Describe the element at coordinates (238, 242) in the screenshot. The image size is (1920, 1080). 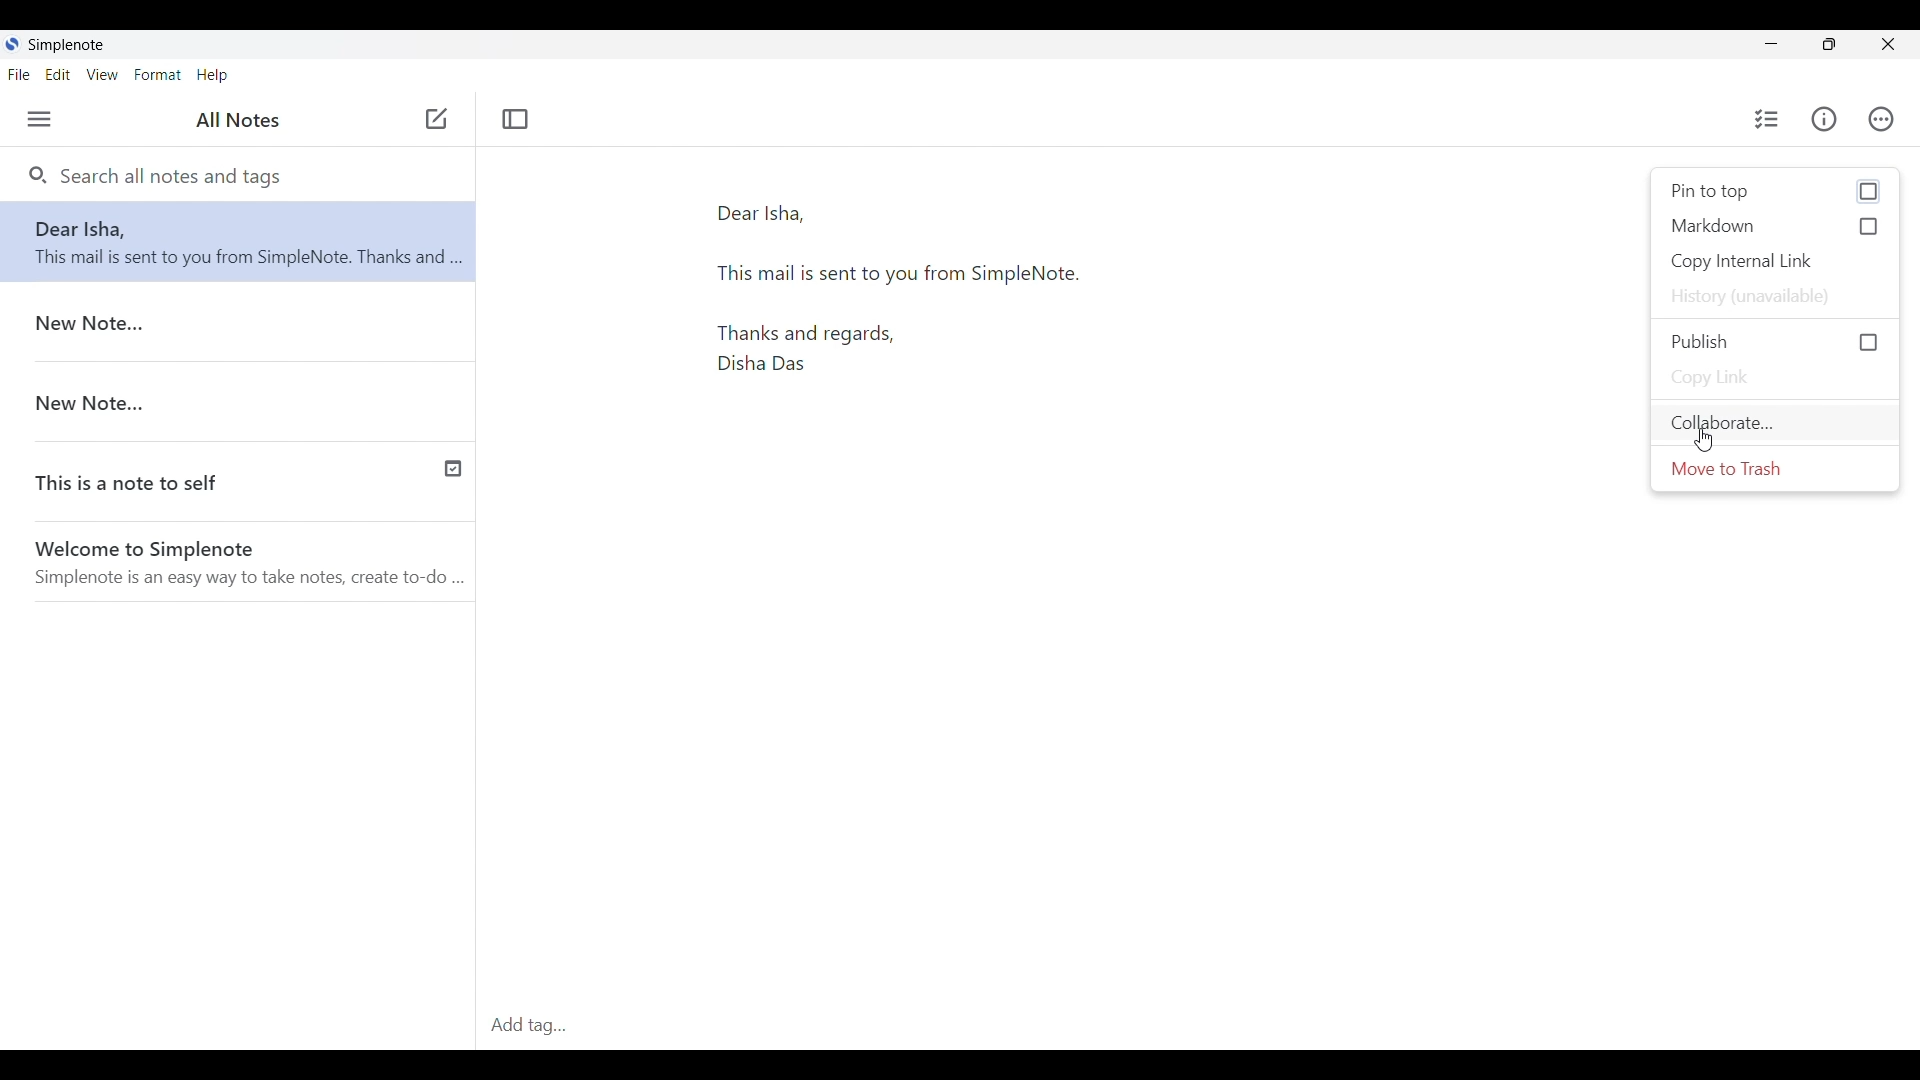
I see `Note-Dear Disha` at that location.